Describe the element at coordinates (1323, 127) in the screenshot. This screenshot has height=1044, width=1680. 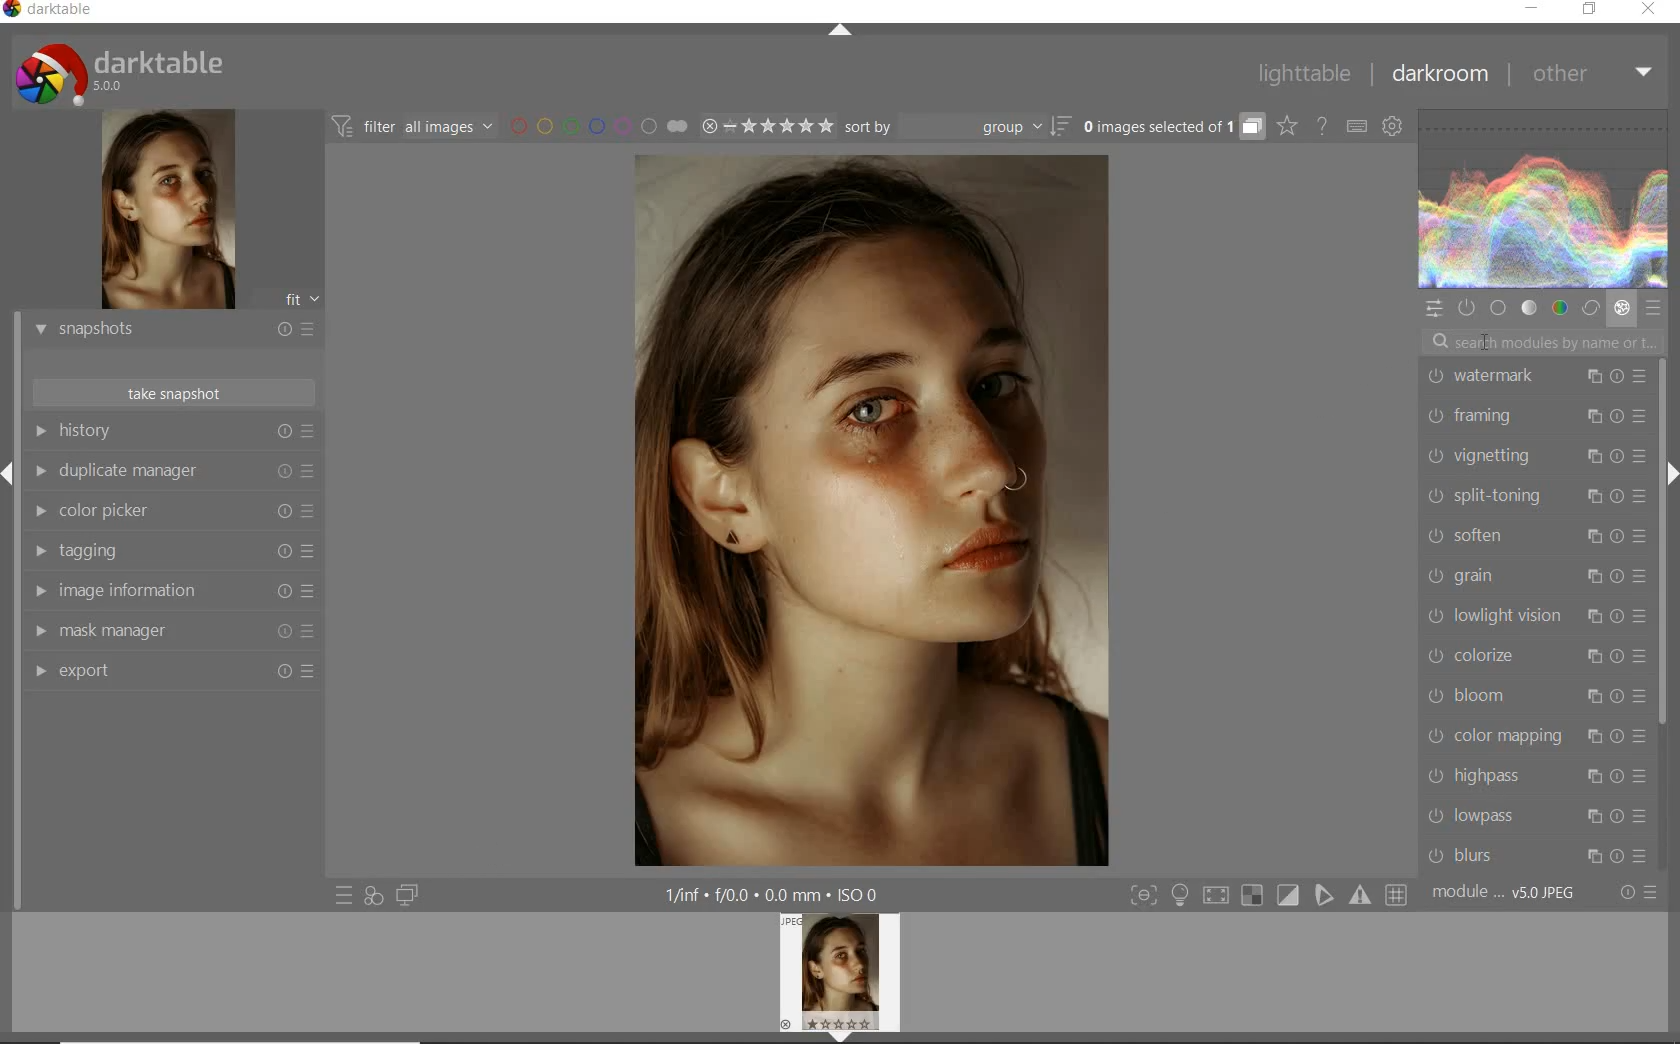
I see `enable online help` at that location.